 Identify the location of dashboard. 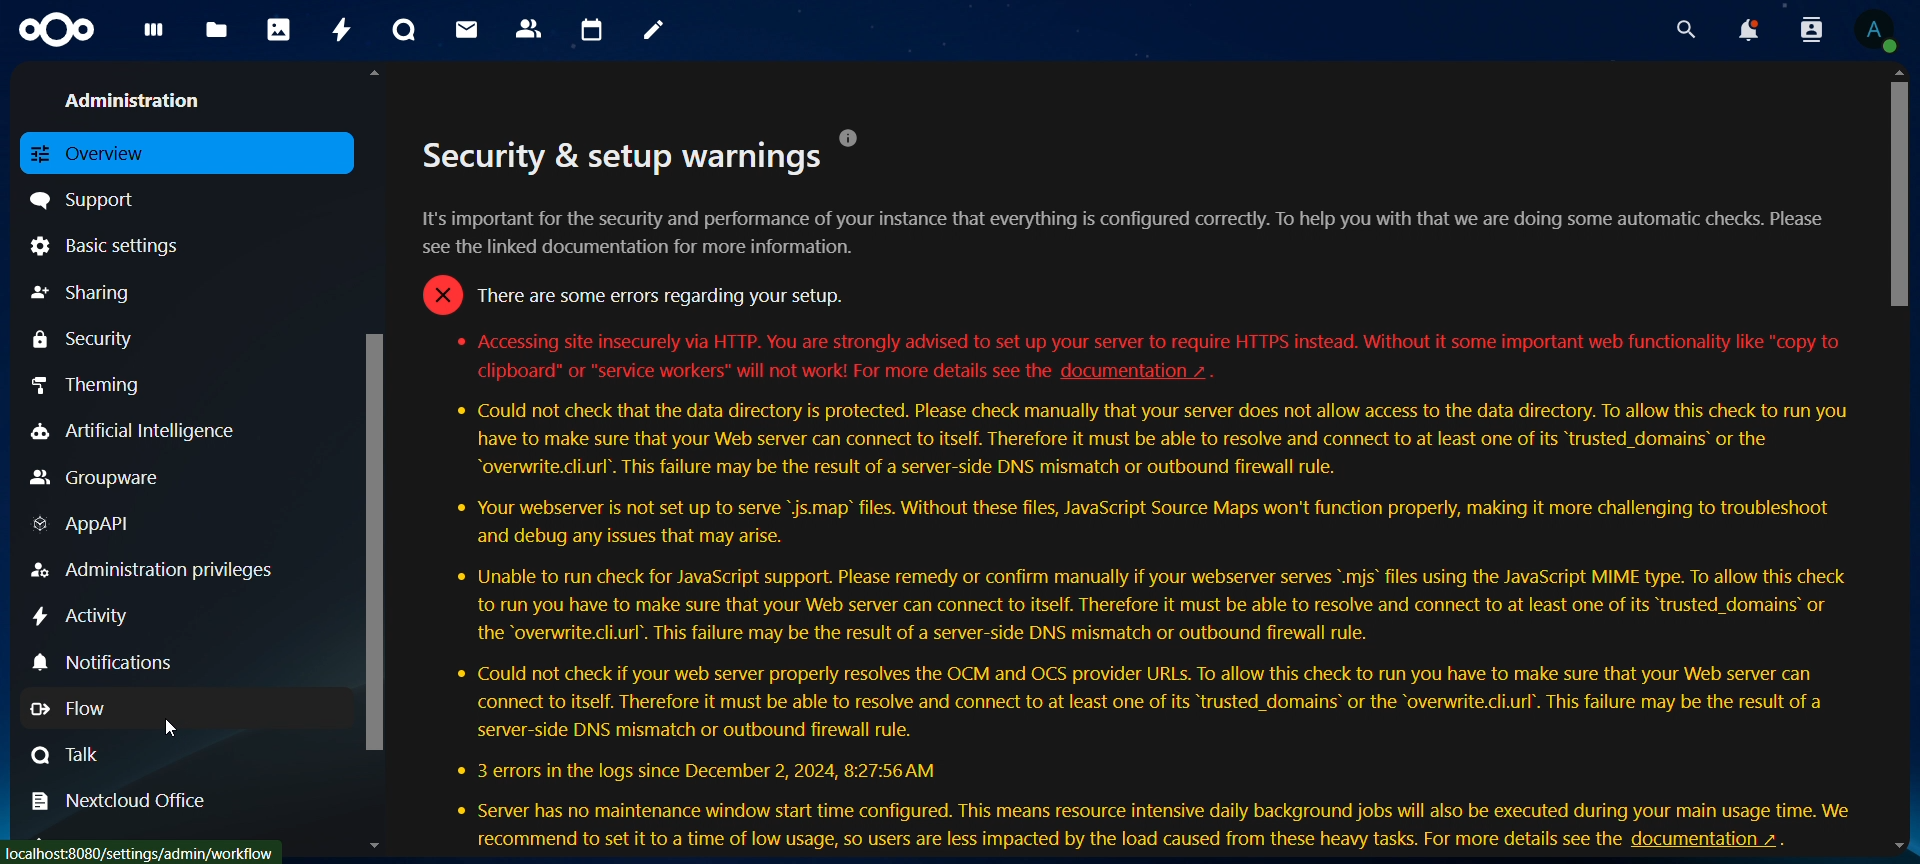
(155, 36).